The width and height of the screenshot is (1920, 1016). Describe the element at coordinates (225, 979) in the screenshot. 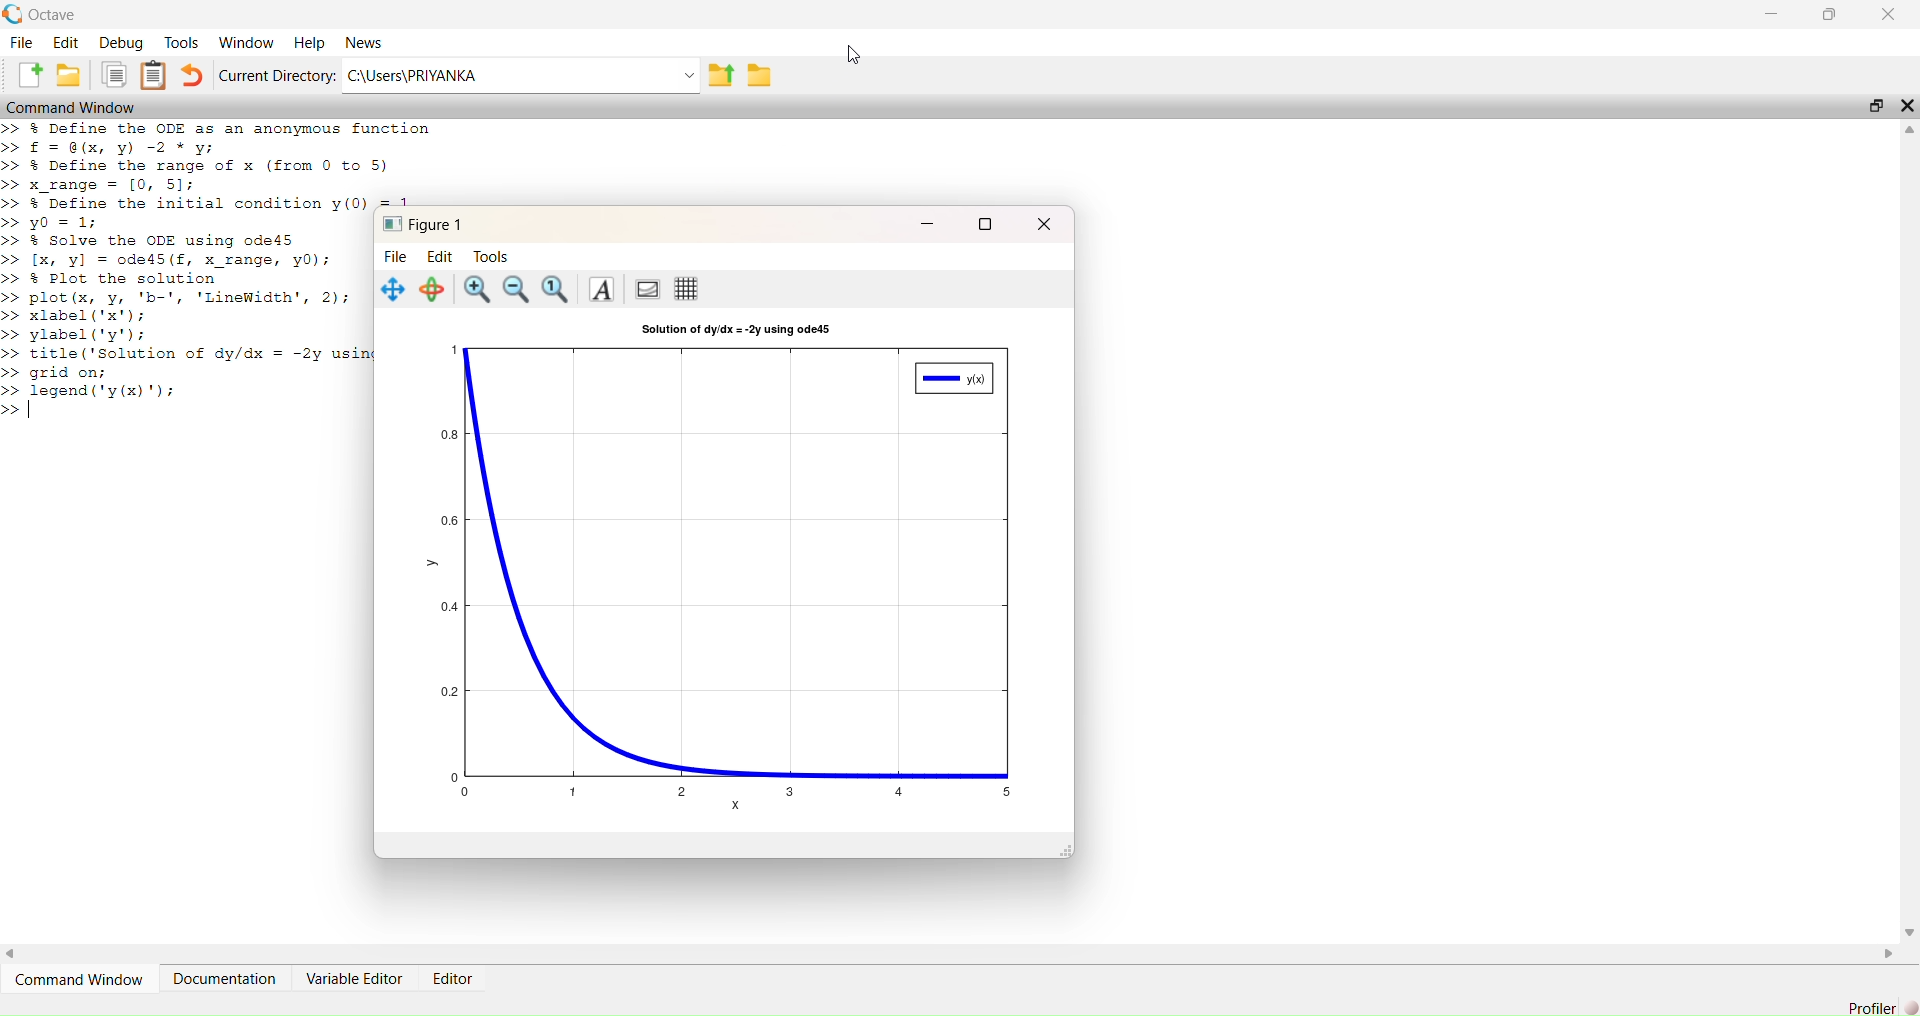

I see `Documentation` at that location.